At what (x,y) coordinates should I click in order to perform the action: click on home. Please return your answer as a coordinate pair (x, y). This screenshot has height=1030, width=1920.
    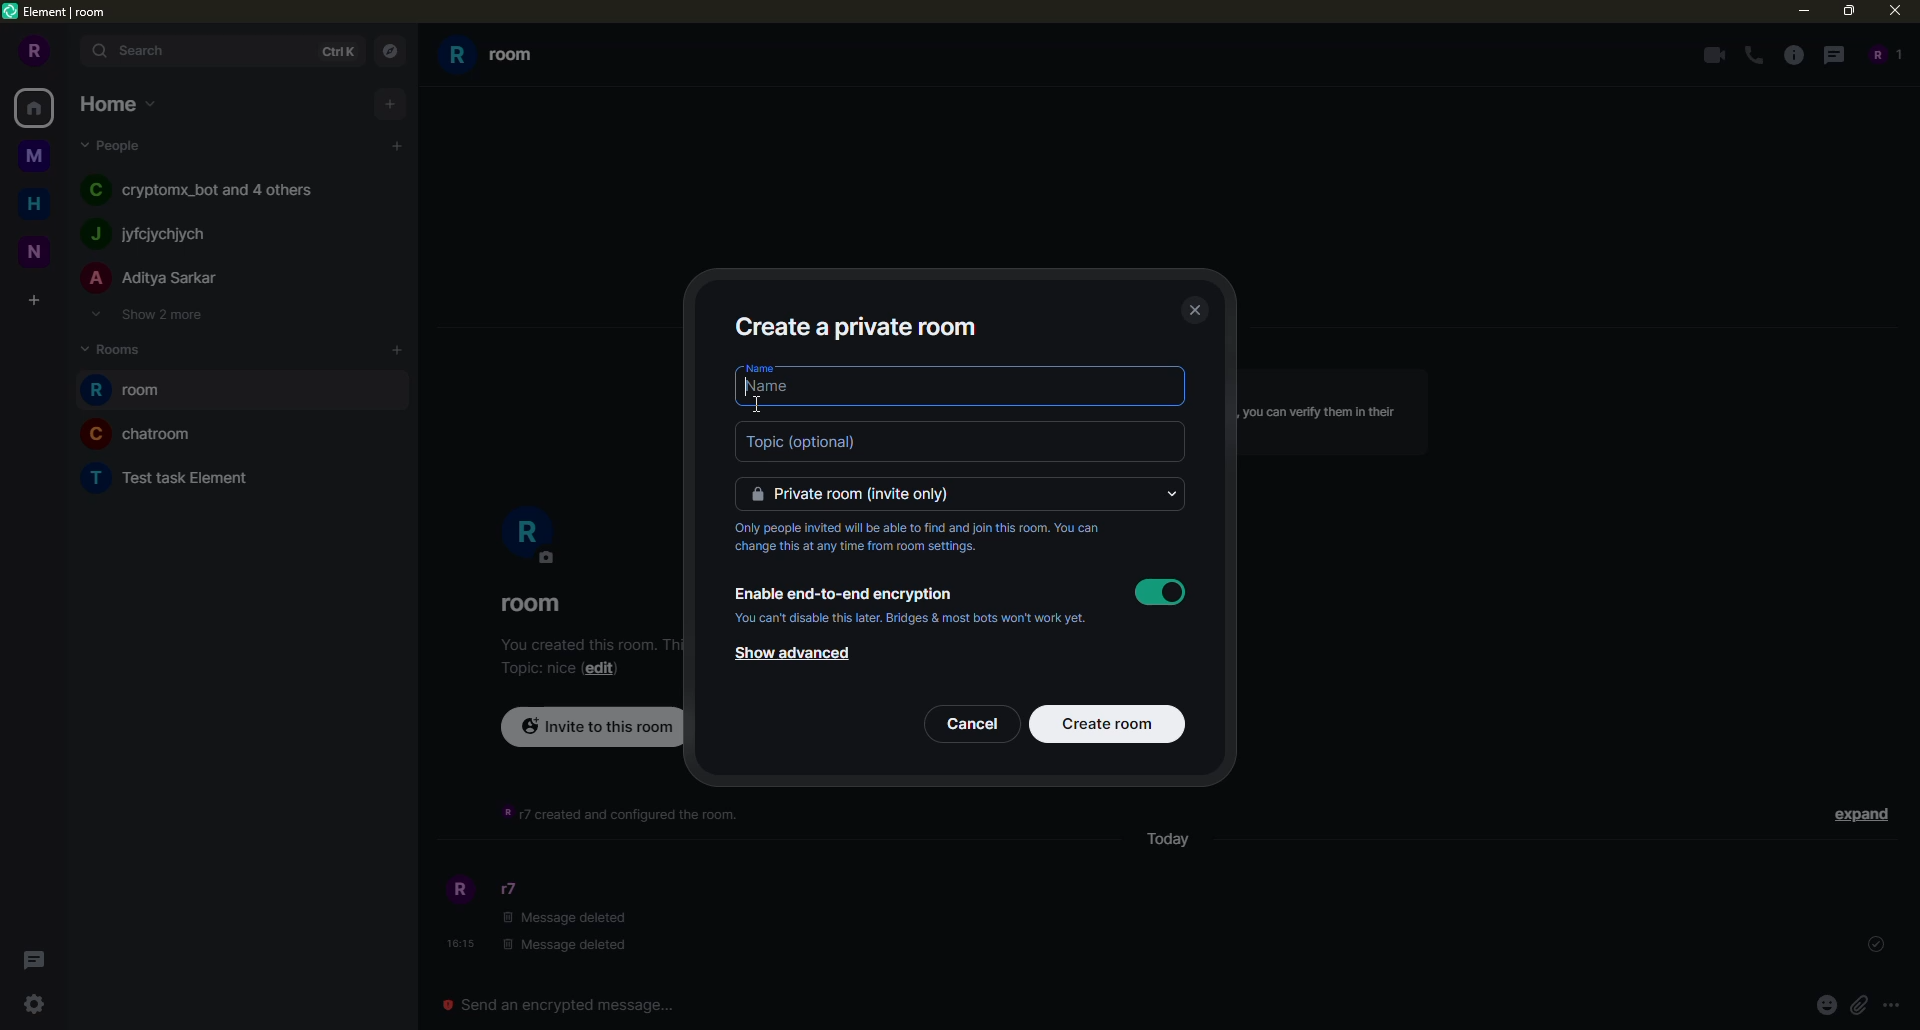
    Looking at the image, I should click on (37, 110).